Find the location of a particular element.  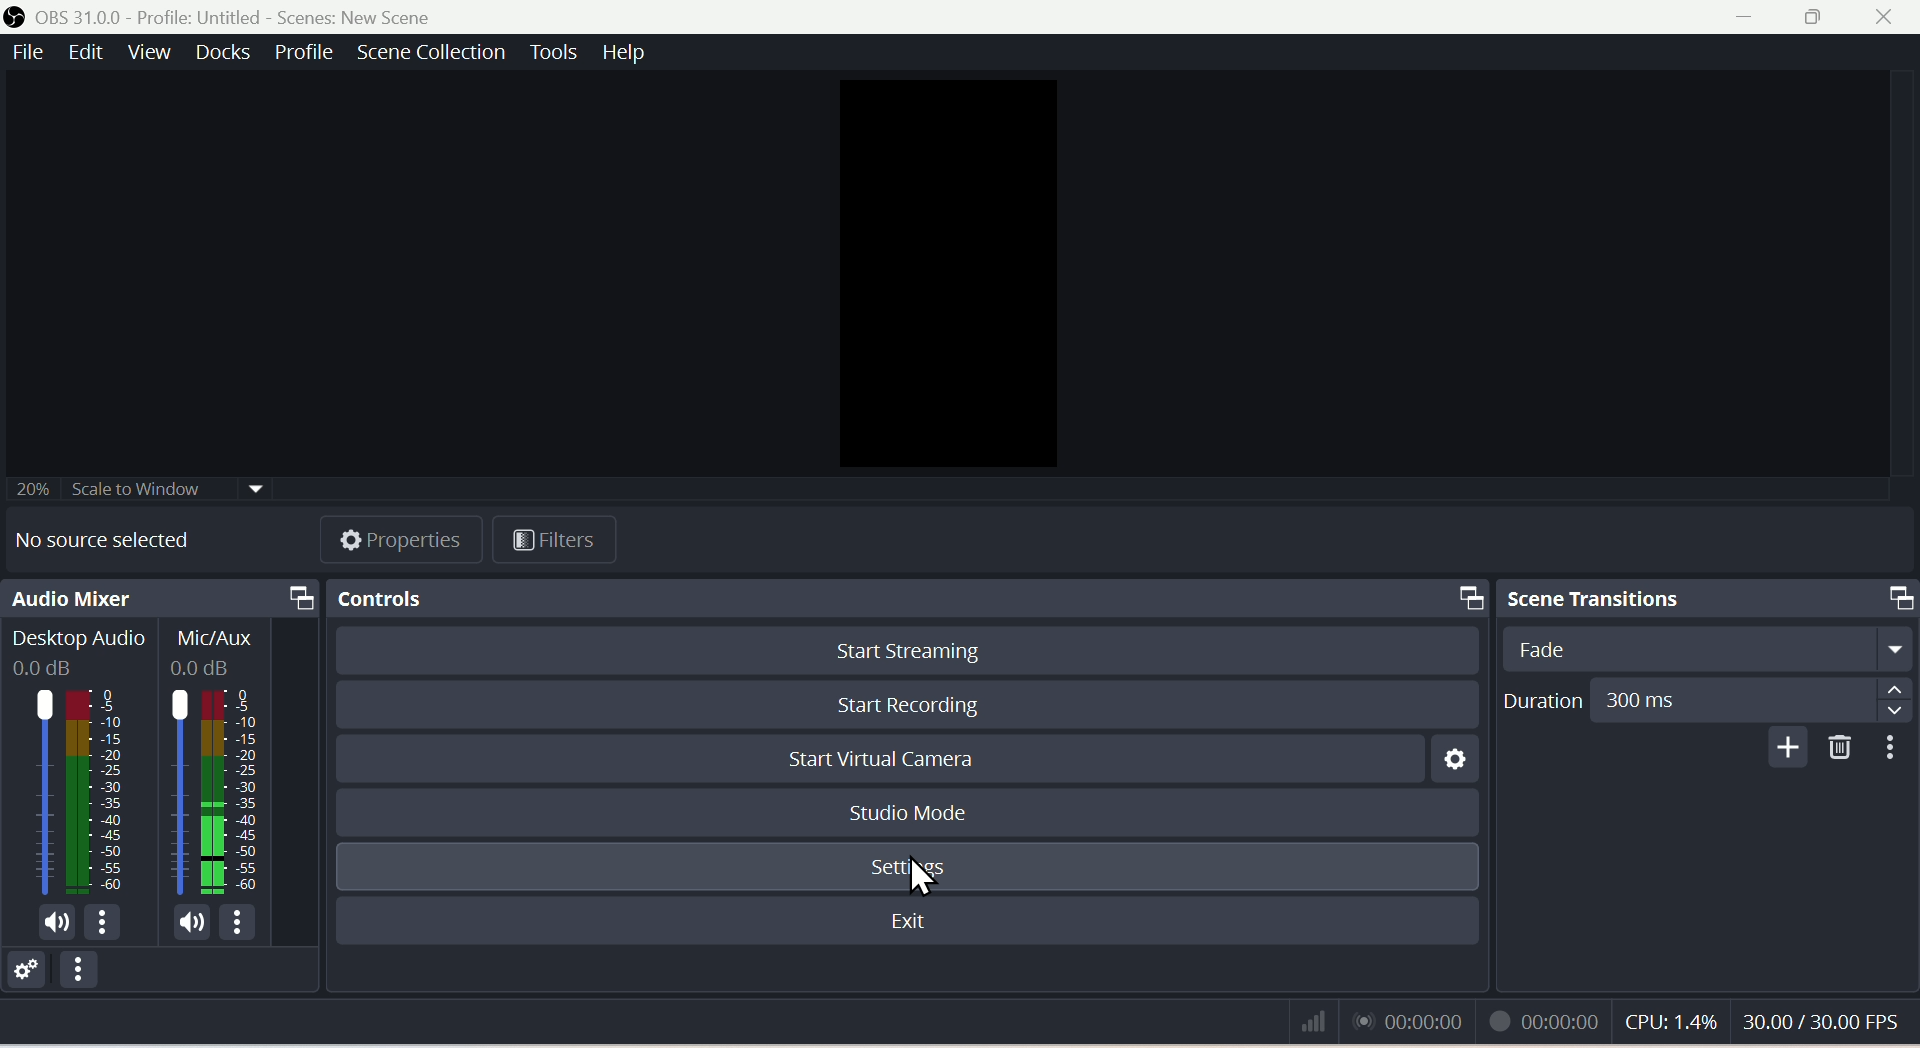

Filters is located at coordinates (555, 536).